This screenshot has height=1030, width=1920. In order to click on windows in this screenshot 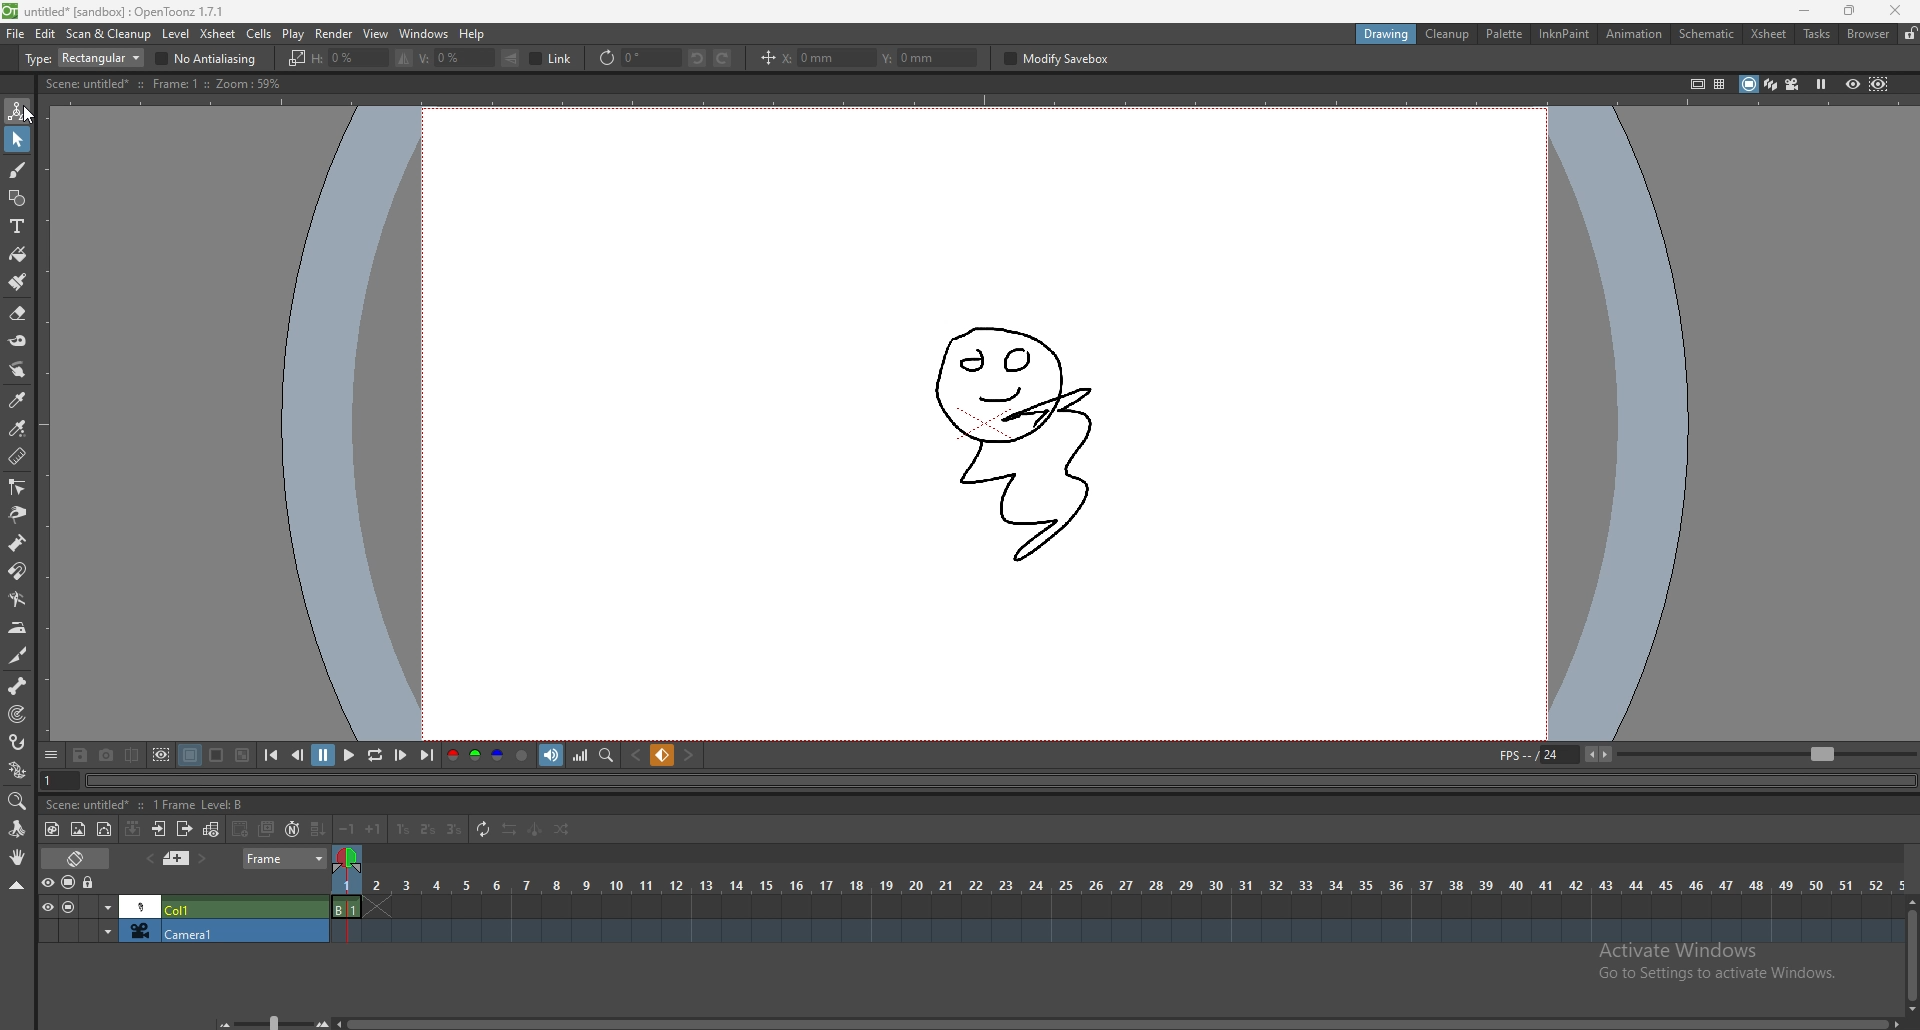, I will do `click(424, 34)`.